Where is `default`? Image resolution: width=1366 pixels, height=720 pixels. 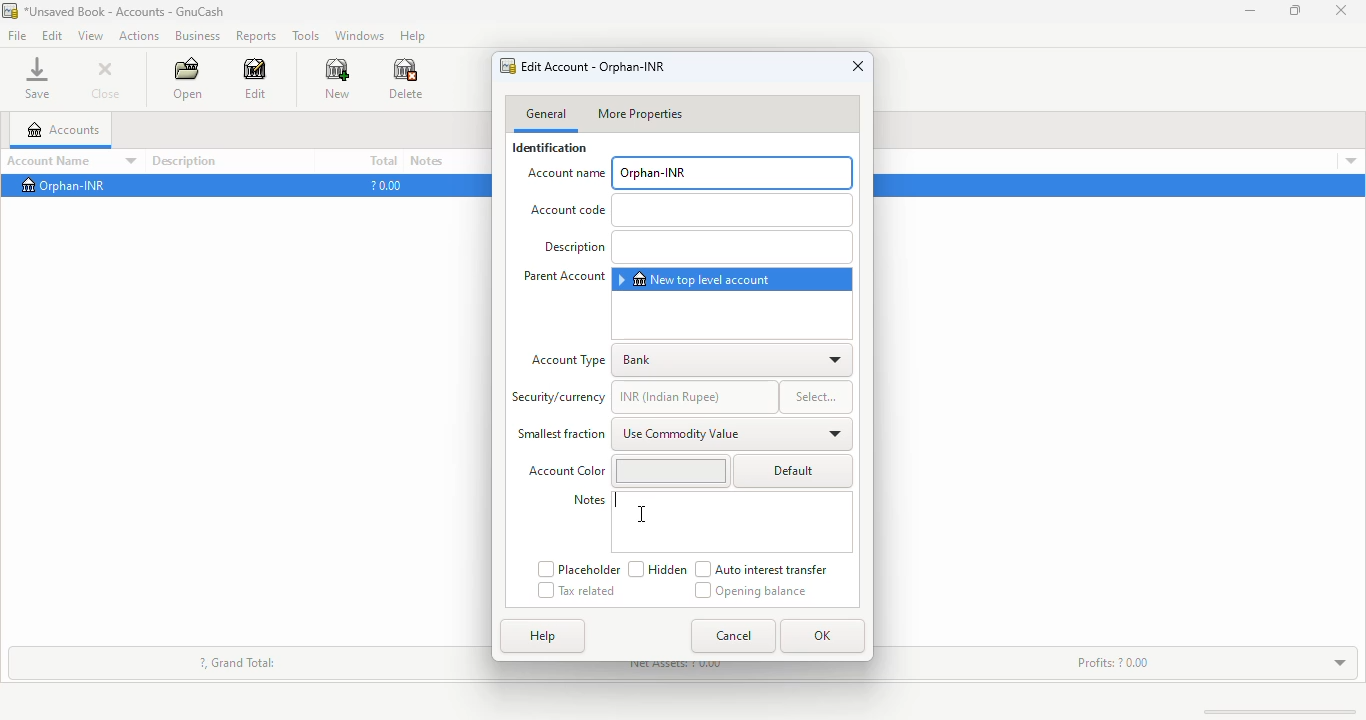
default is located at coordinates (795, 470).